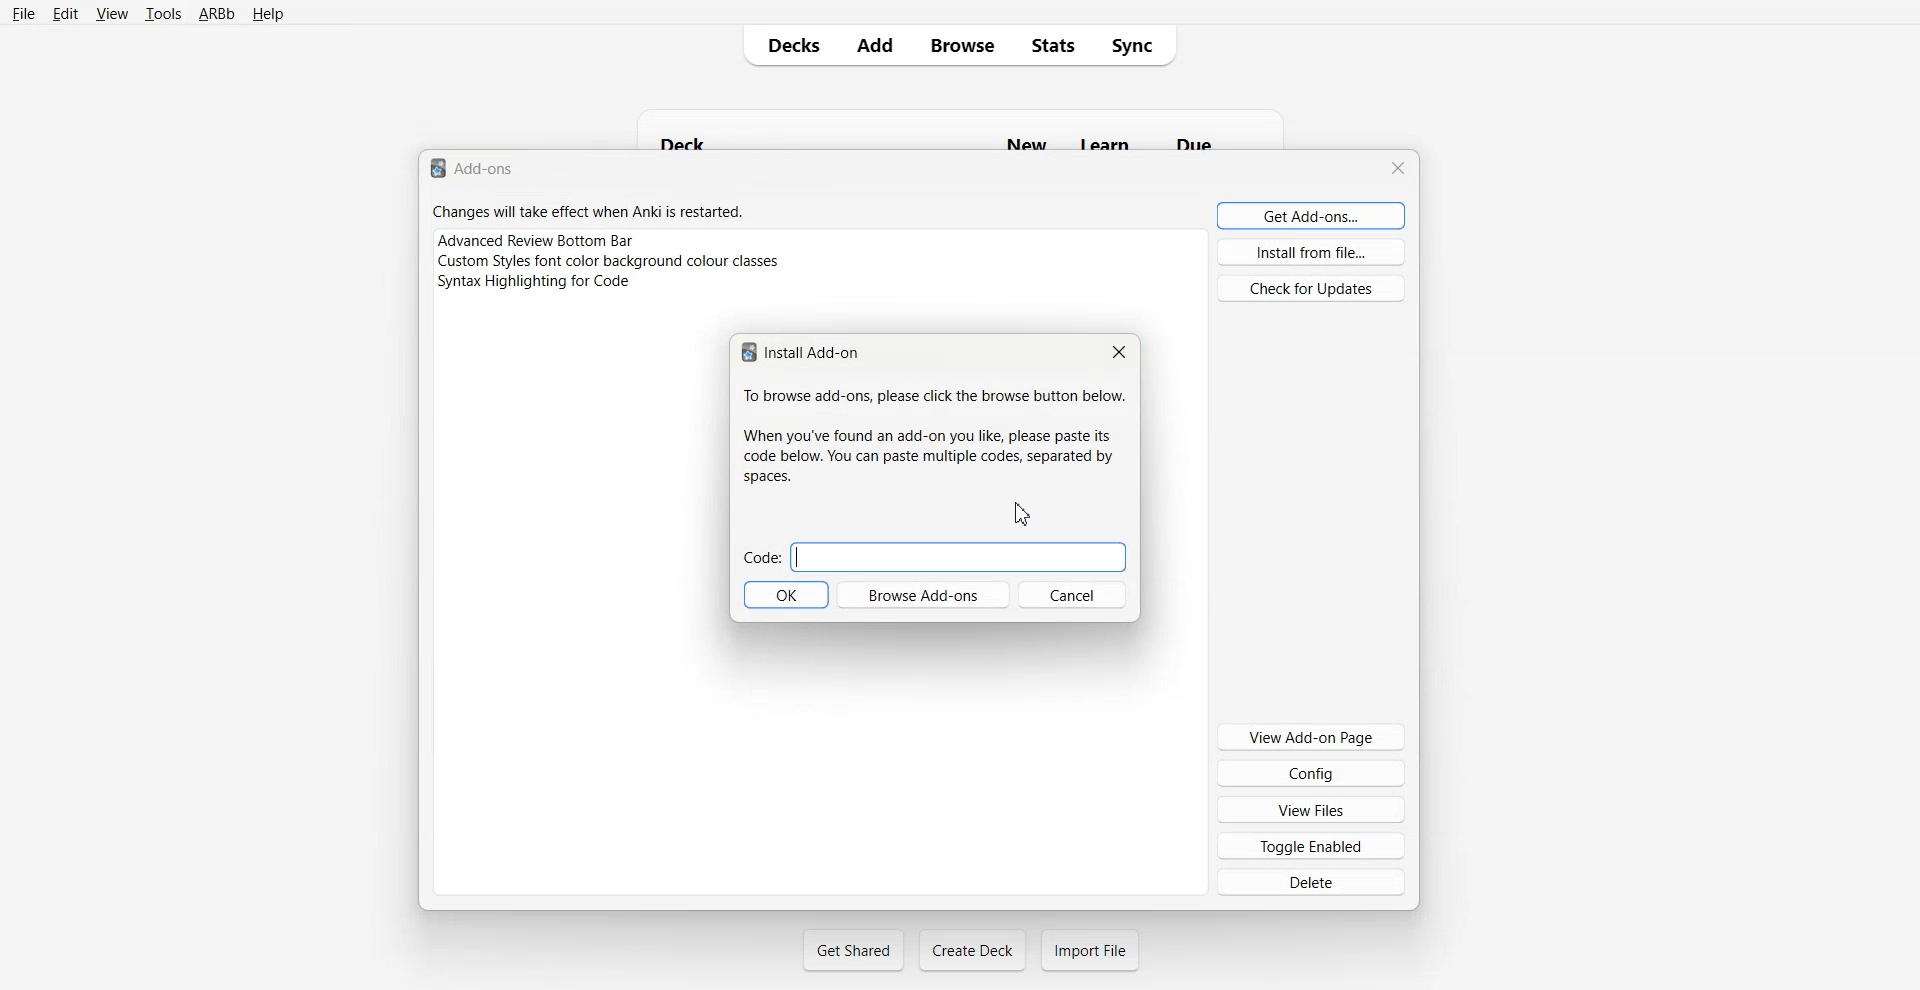 The height and width of the screenshot is (990, 1920). I want to click on OK, so click(785, 595).